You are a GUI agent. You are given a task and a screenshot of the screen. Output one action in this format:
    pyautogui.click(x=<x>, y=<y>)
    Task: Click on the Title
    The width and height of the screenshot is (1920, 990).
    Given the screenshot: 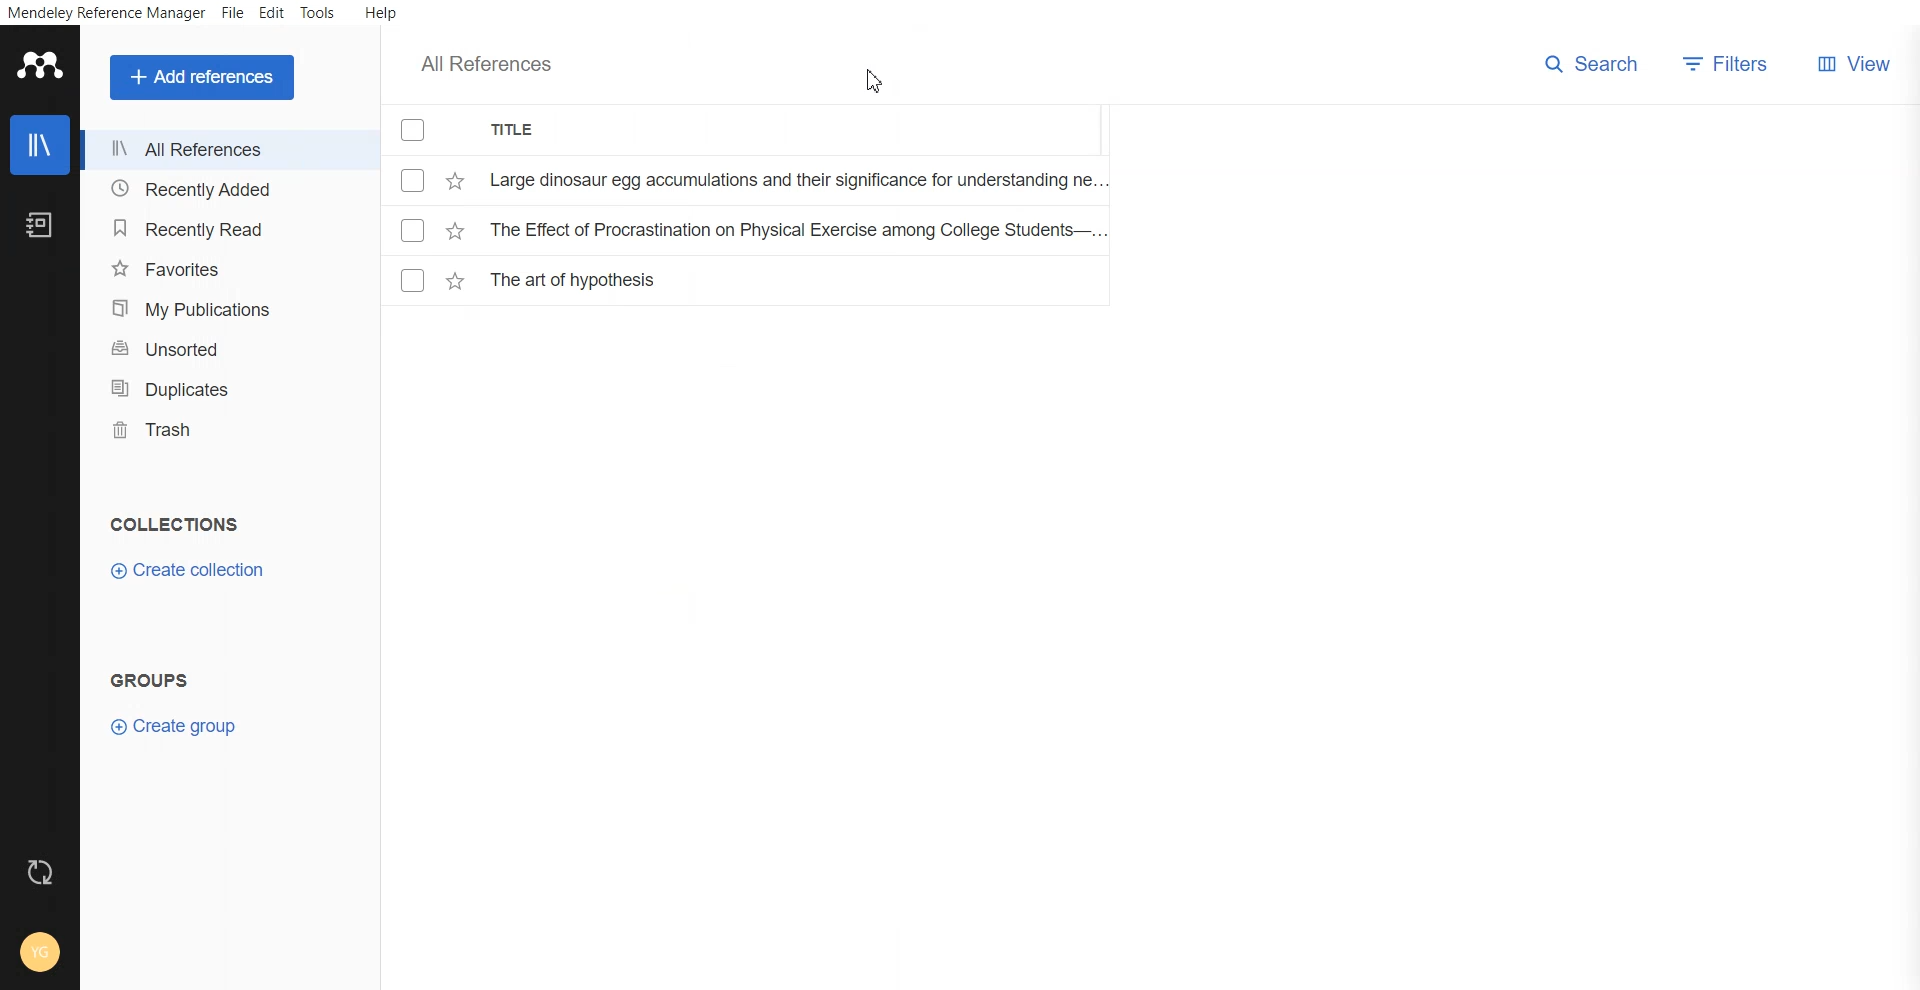 What is the action you would take?
    pyautogui.click(x=519, y=130)
    